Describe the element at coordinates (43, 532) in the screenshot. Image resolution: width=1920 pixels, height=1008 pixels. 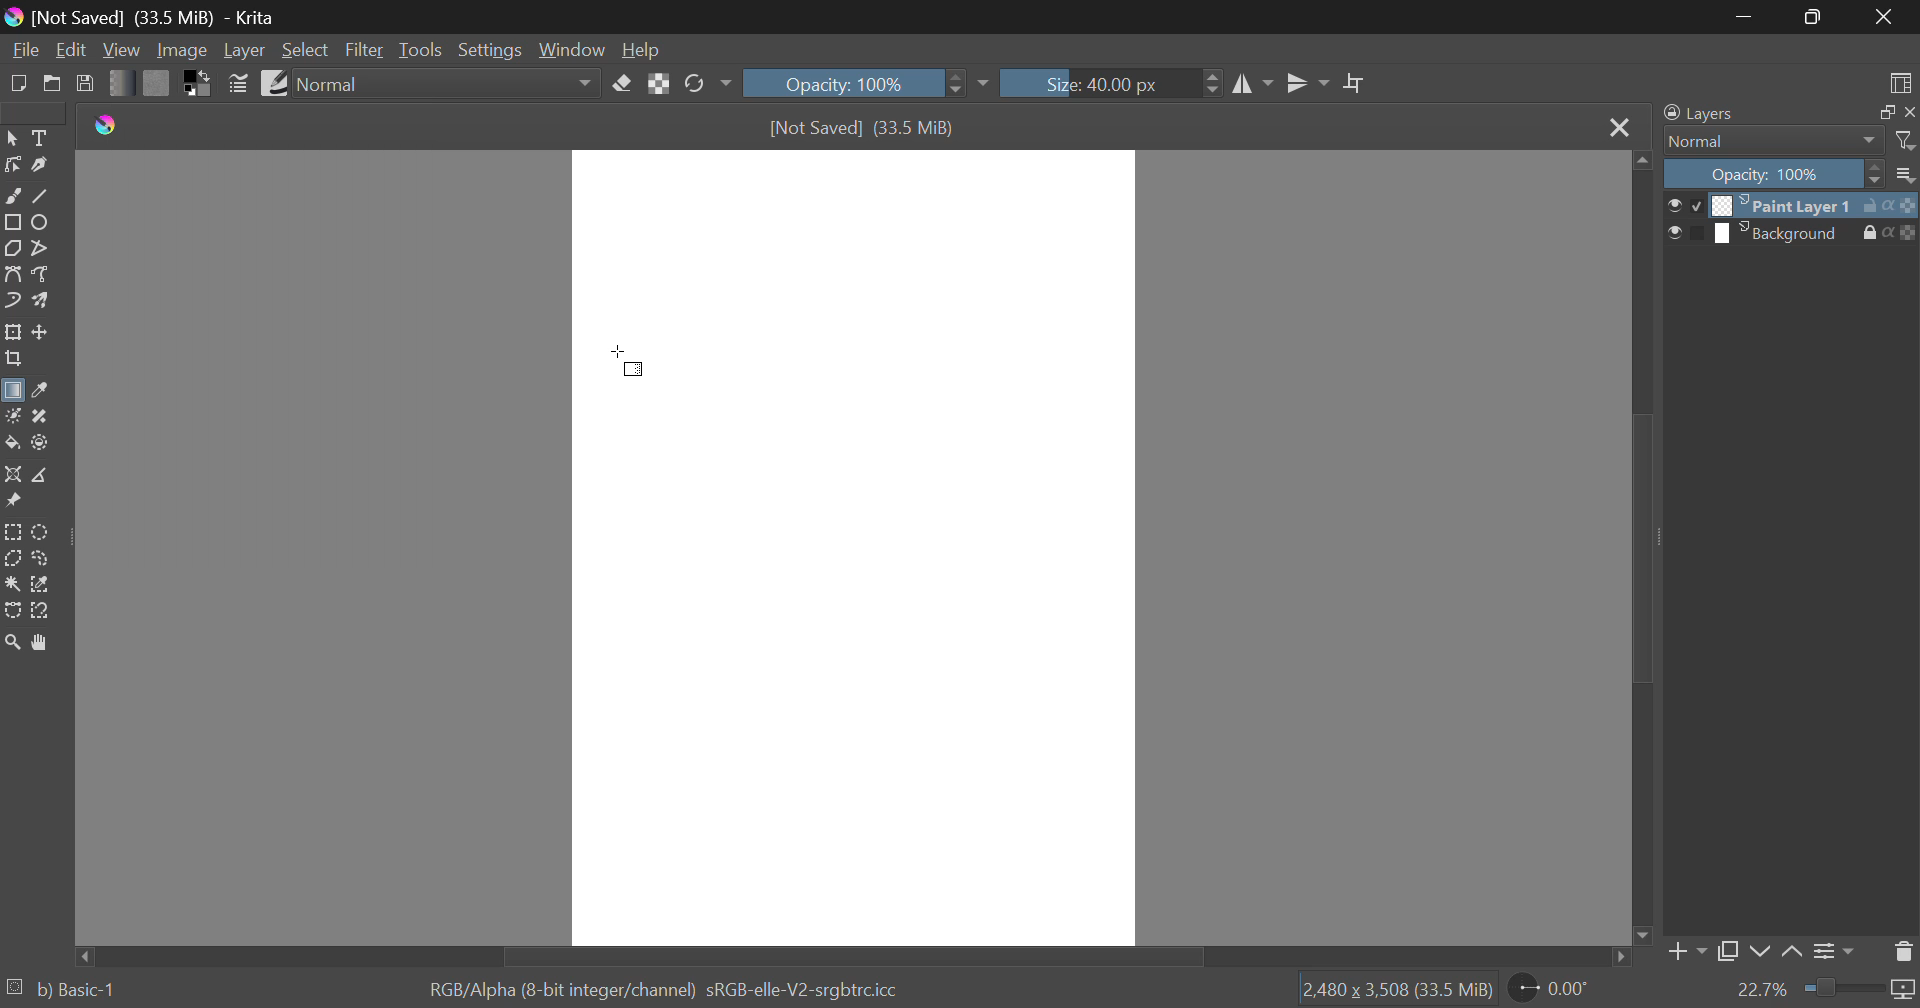
I see `Circular Selection` at that location.